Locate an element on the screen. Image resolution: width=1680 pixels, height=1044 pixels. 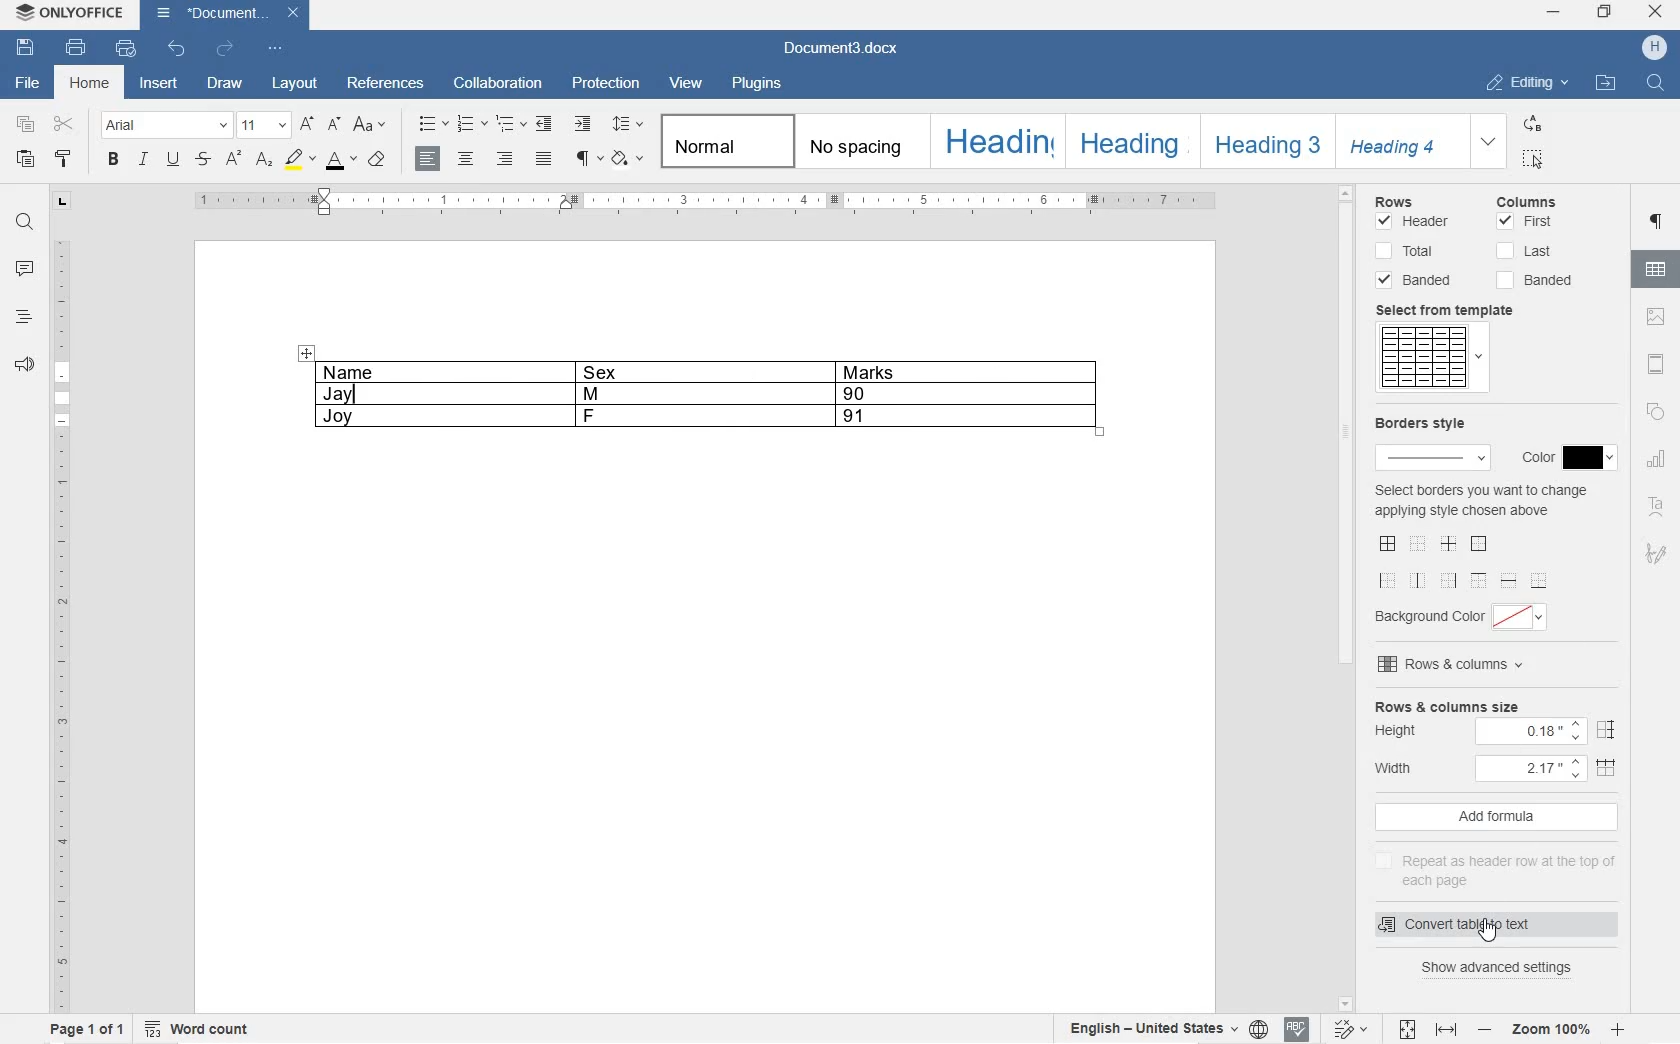
distribute rows is located at coordinates (1604, 730).